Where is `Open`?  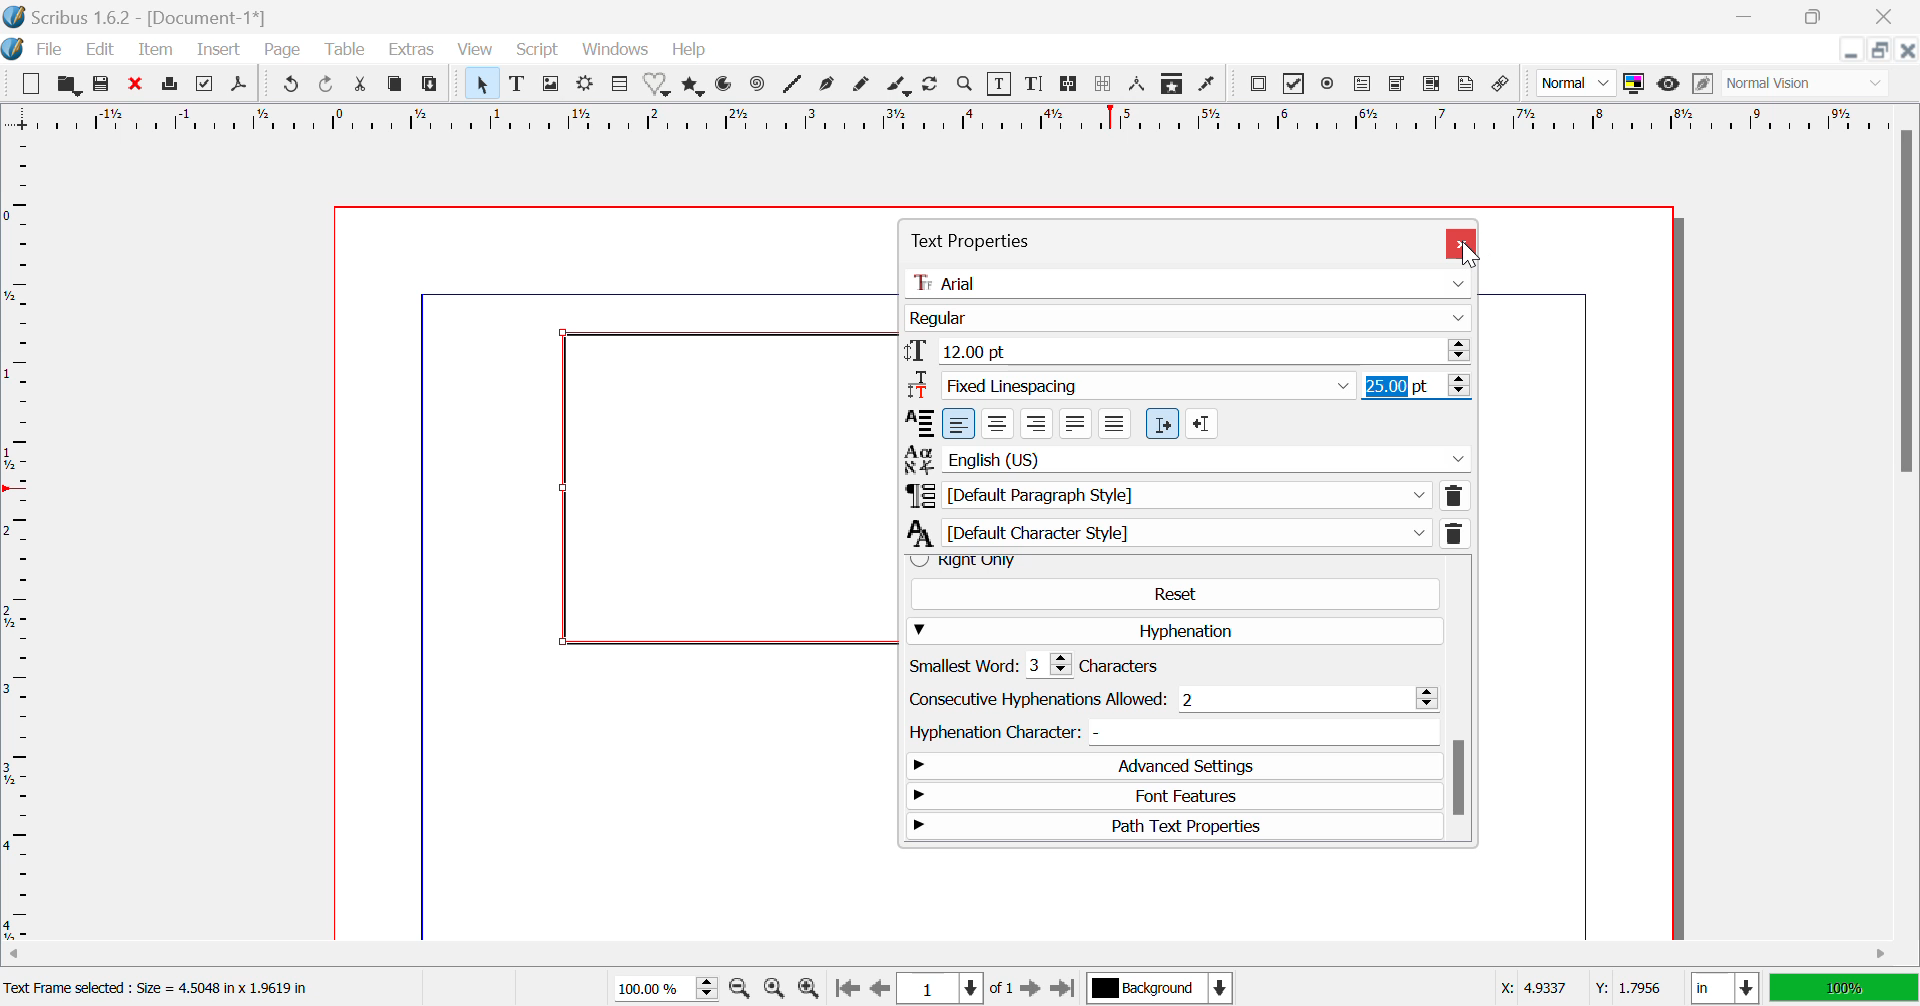 Open is located at coordinates (68, 84).